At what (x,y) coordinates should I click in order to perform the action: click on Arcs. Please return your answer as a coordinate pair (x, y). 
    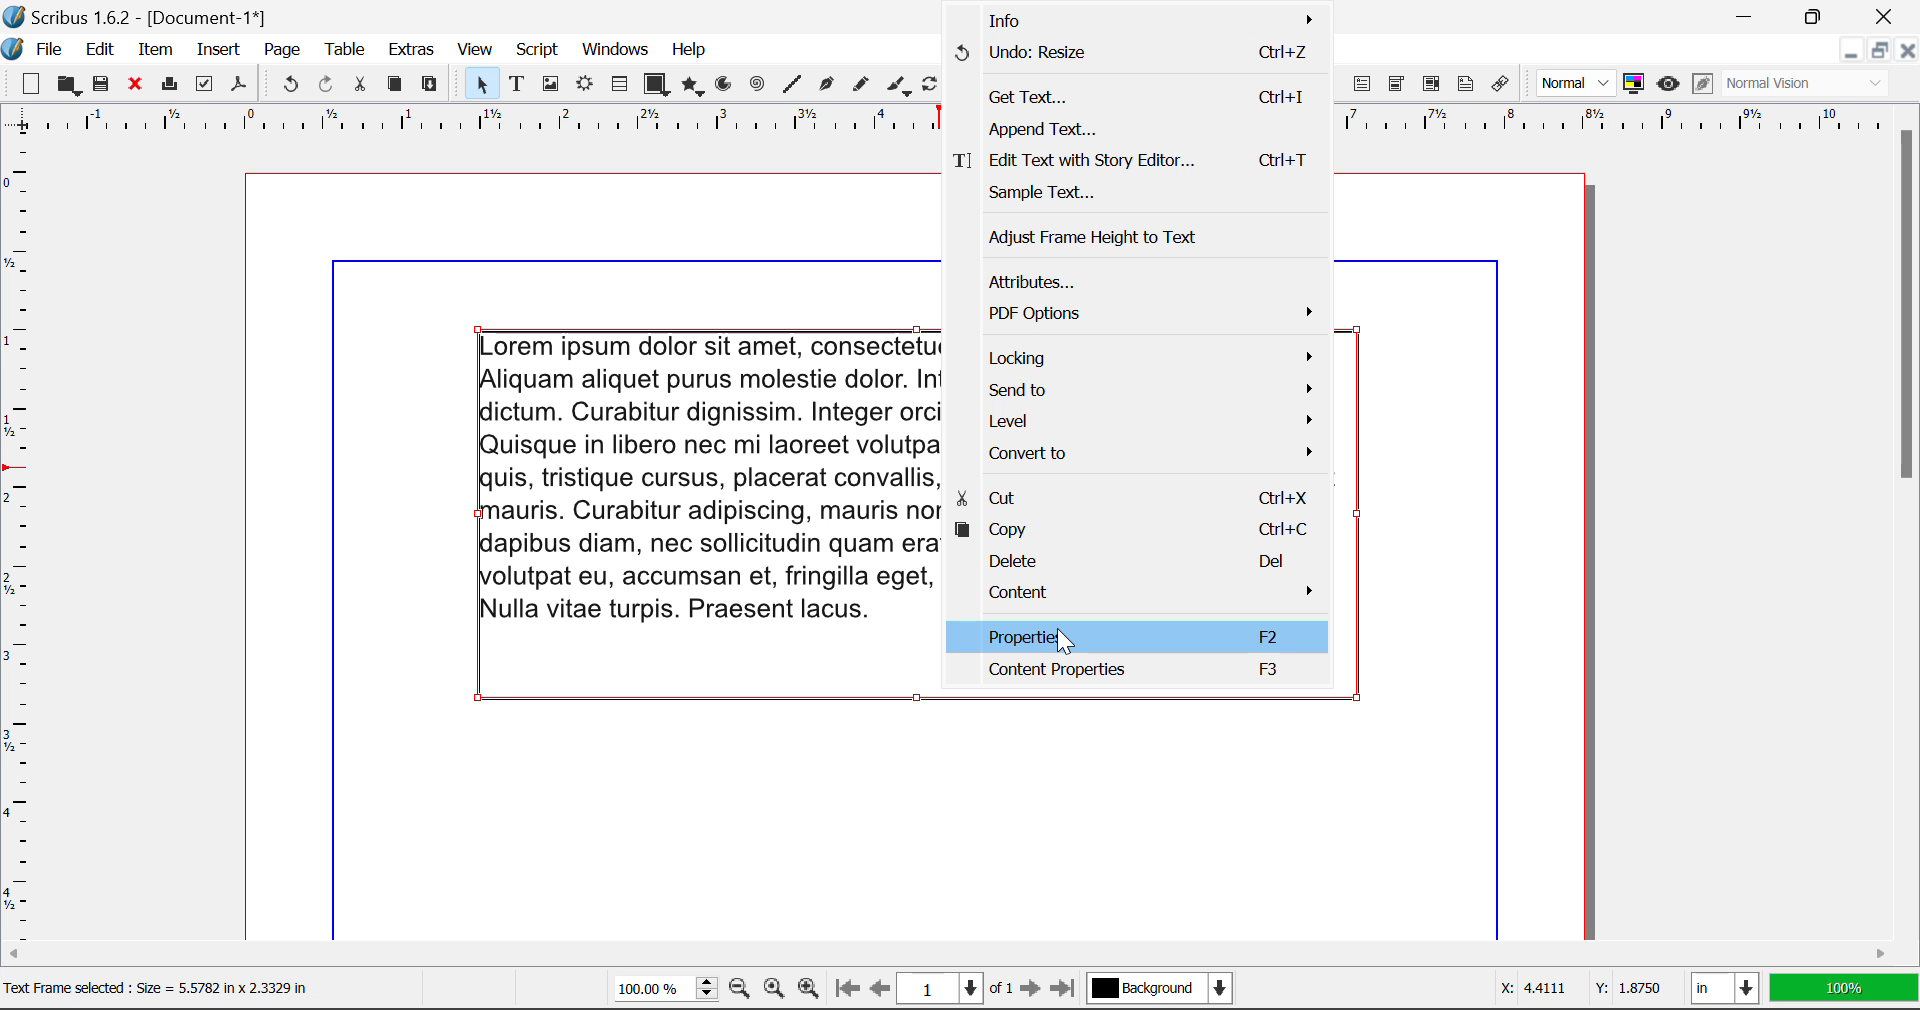
    Looking at the image, I should click on (726, 89).